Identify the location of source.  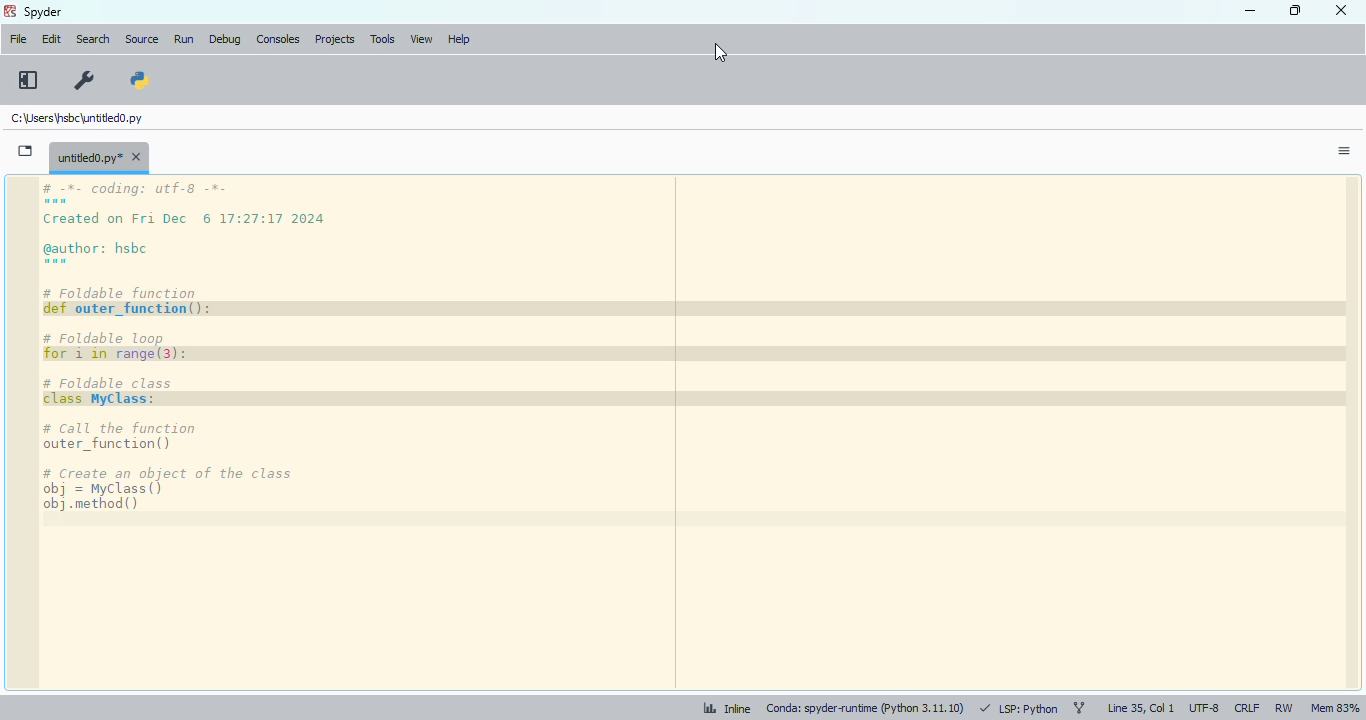
(142, 40).